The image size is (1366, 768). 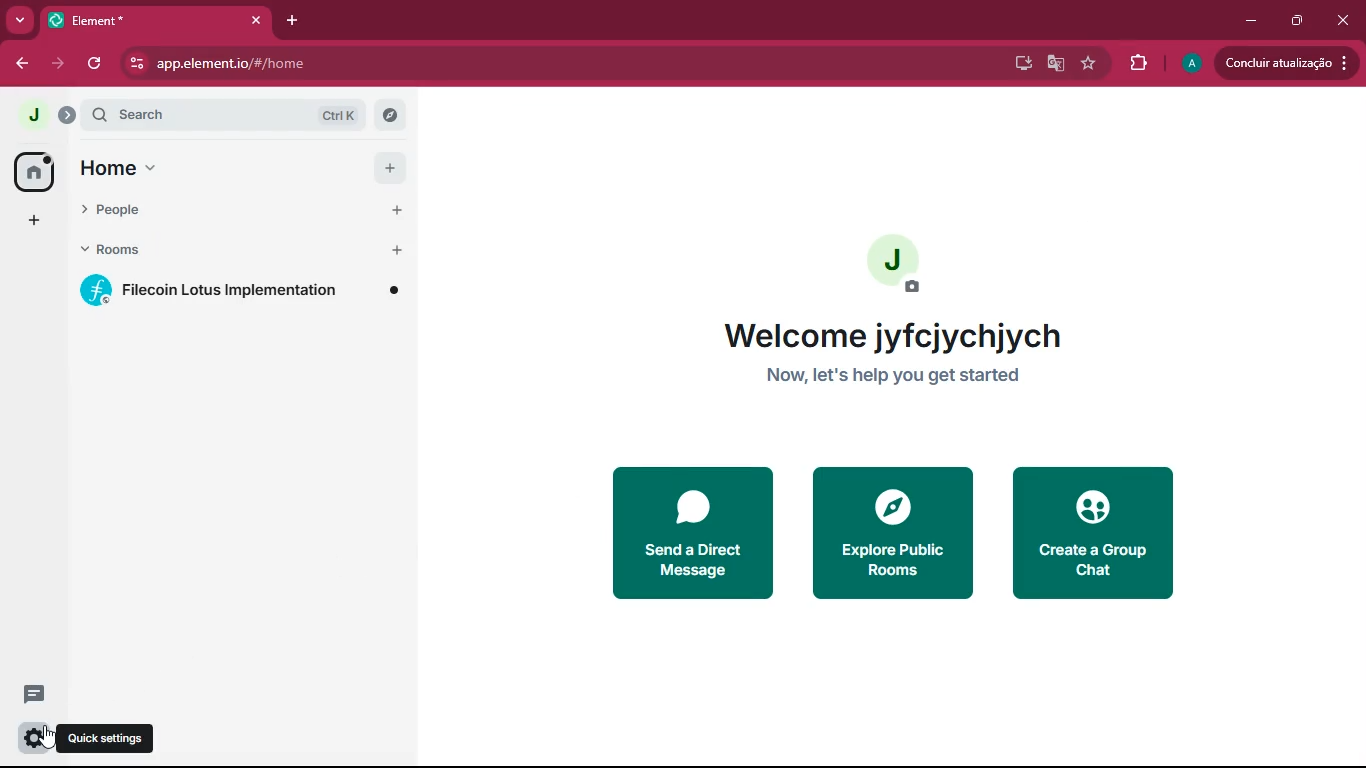 I want to click on explore public rooms, so click(x=896, y=533).